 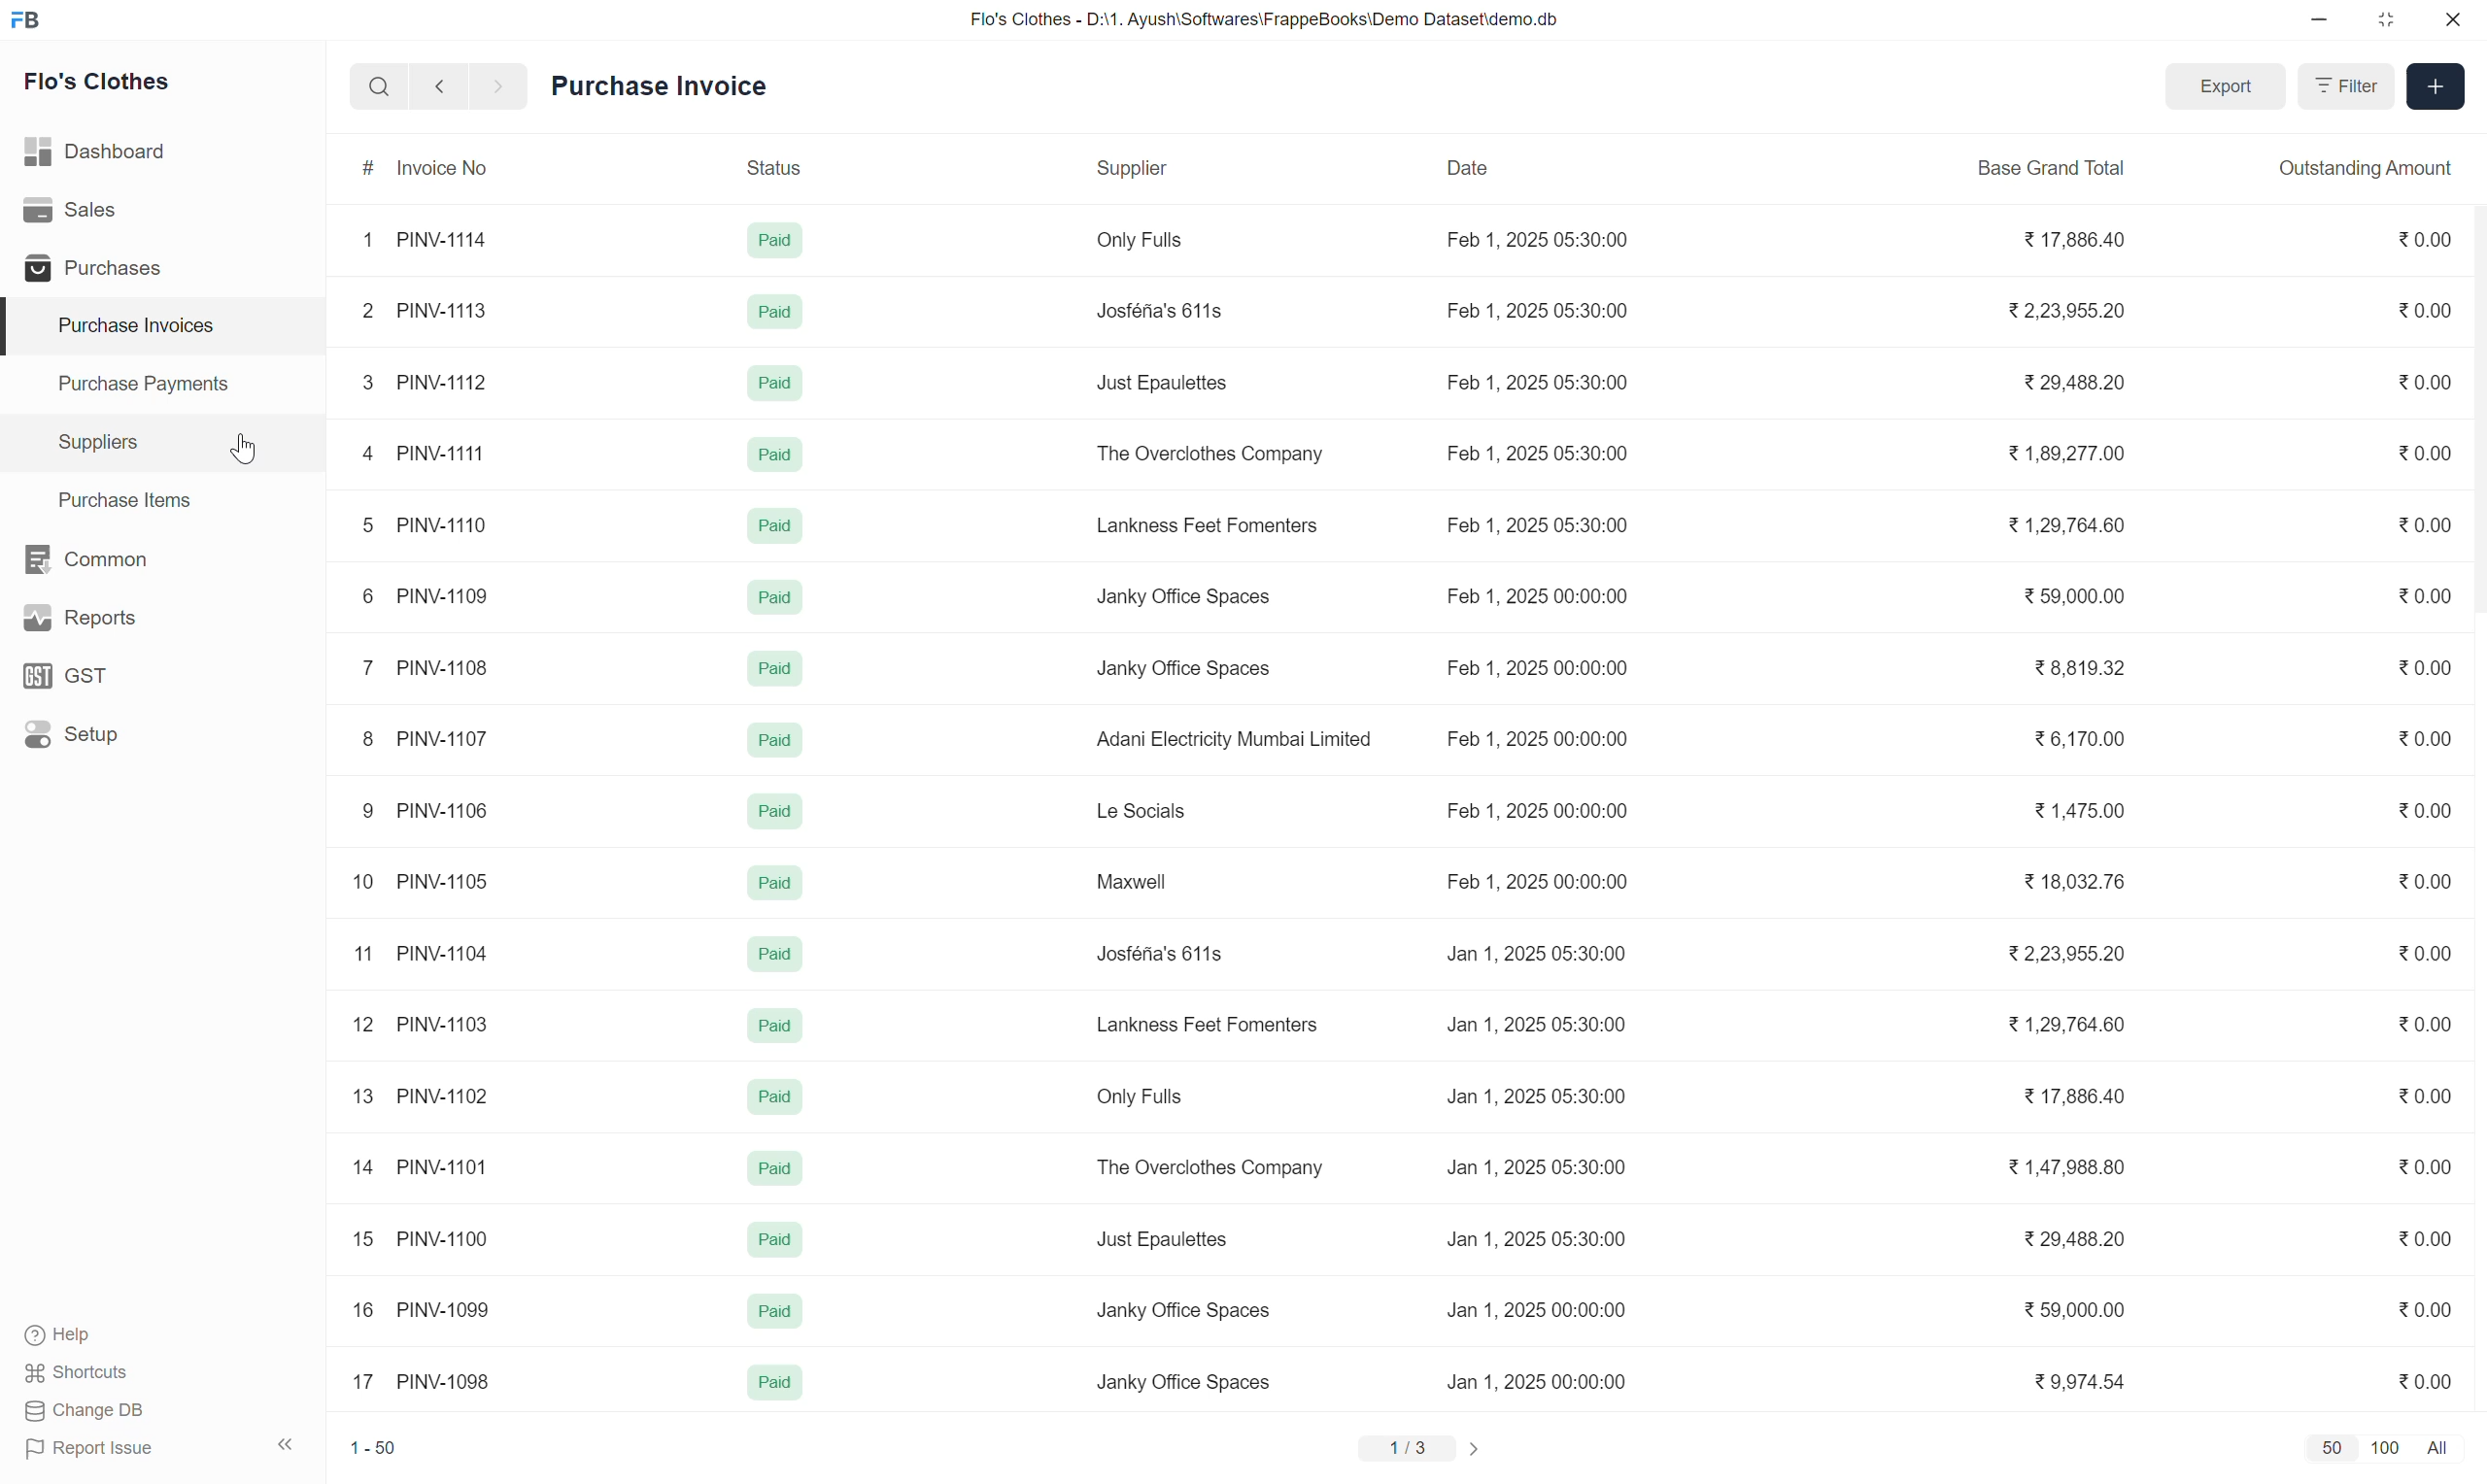 I want to click on 29,488.20, so click(x=2077, y=382).